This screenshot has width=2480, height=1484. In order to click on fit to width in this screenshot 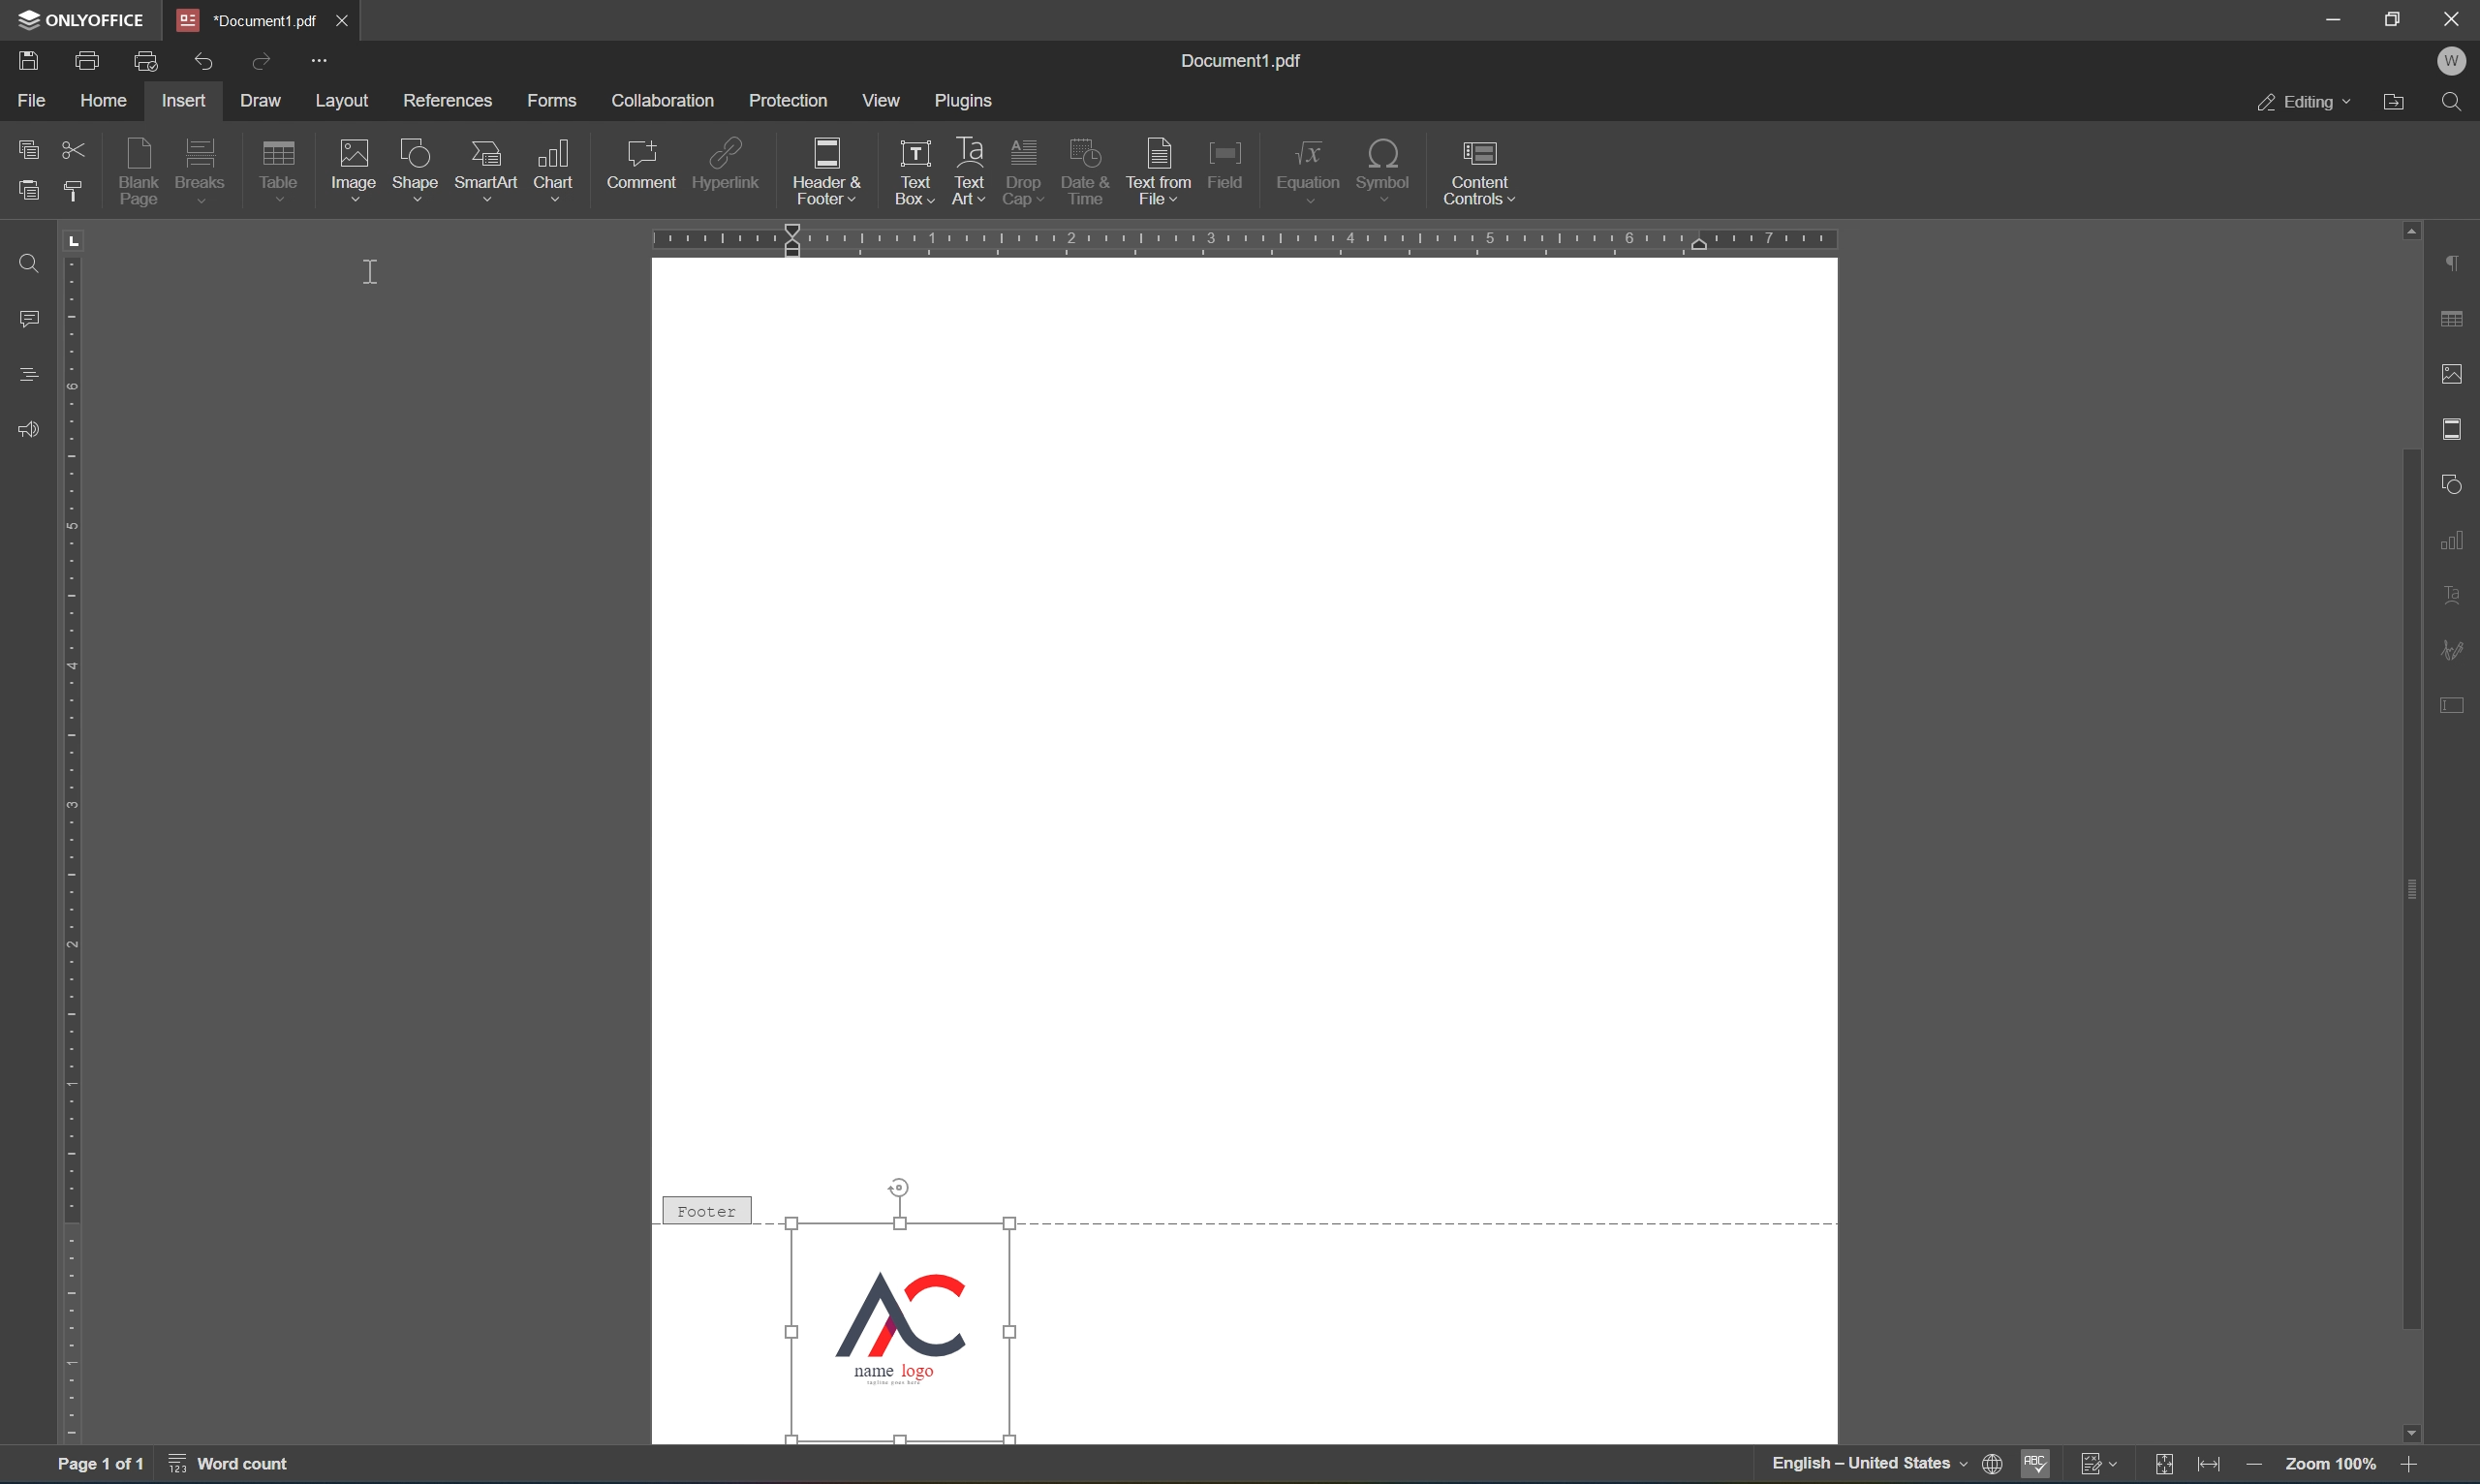, I will do `click(2209, 1466)`.